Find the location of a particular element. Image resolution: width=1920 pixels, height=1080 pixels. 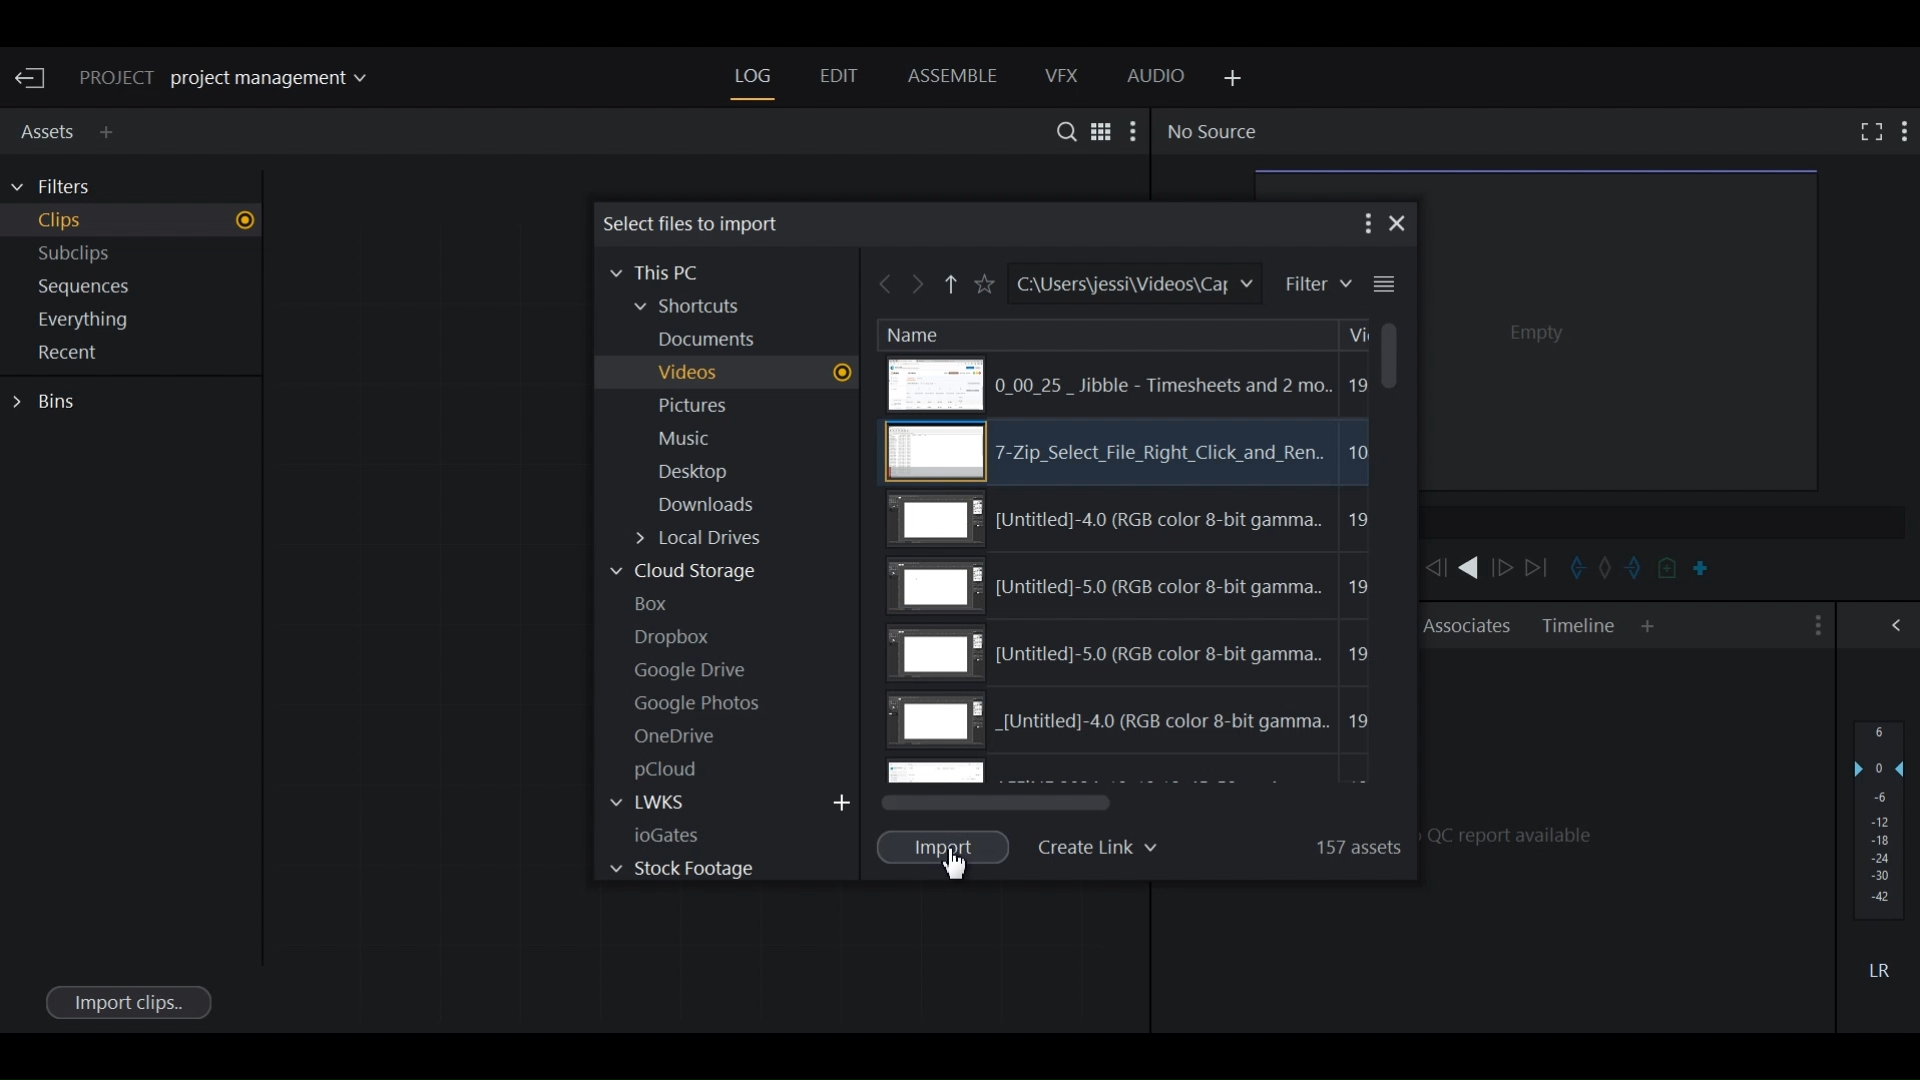

Search in assets and Bins is located at coordinates (1061, 131).